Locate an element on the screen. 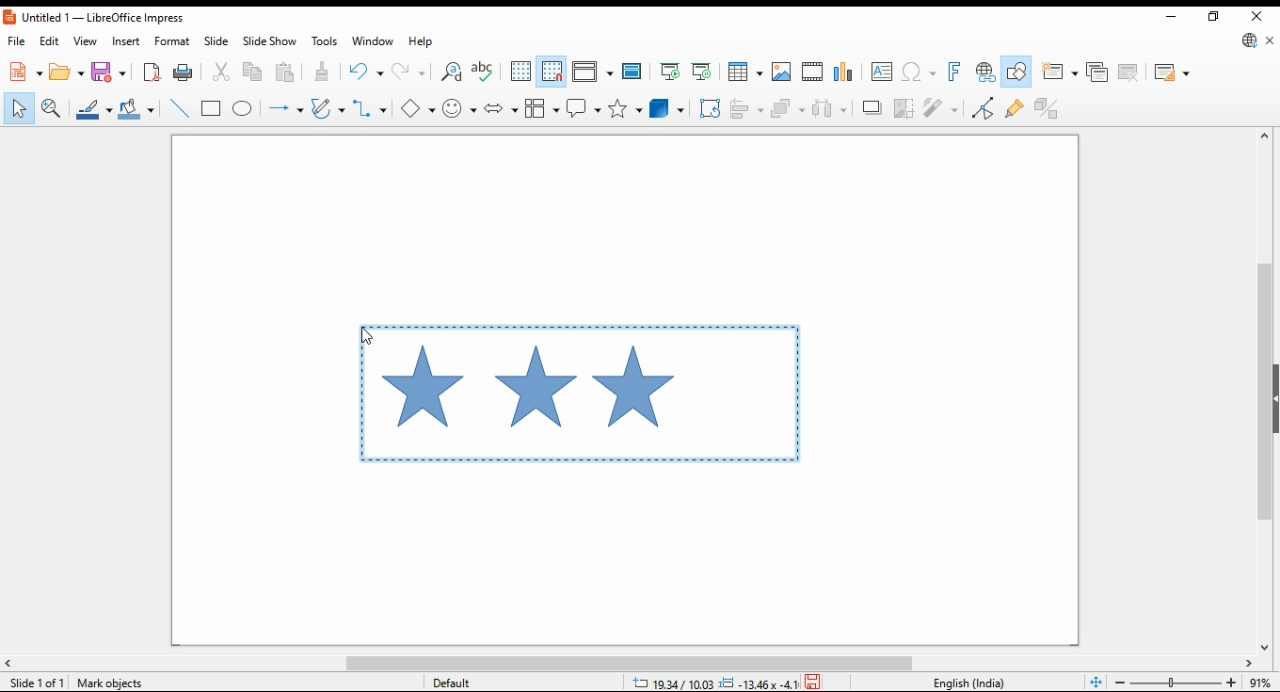 Image resolution: width=1280 pixels, height=692 pixels. default is located at coordinates (474, 681).